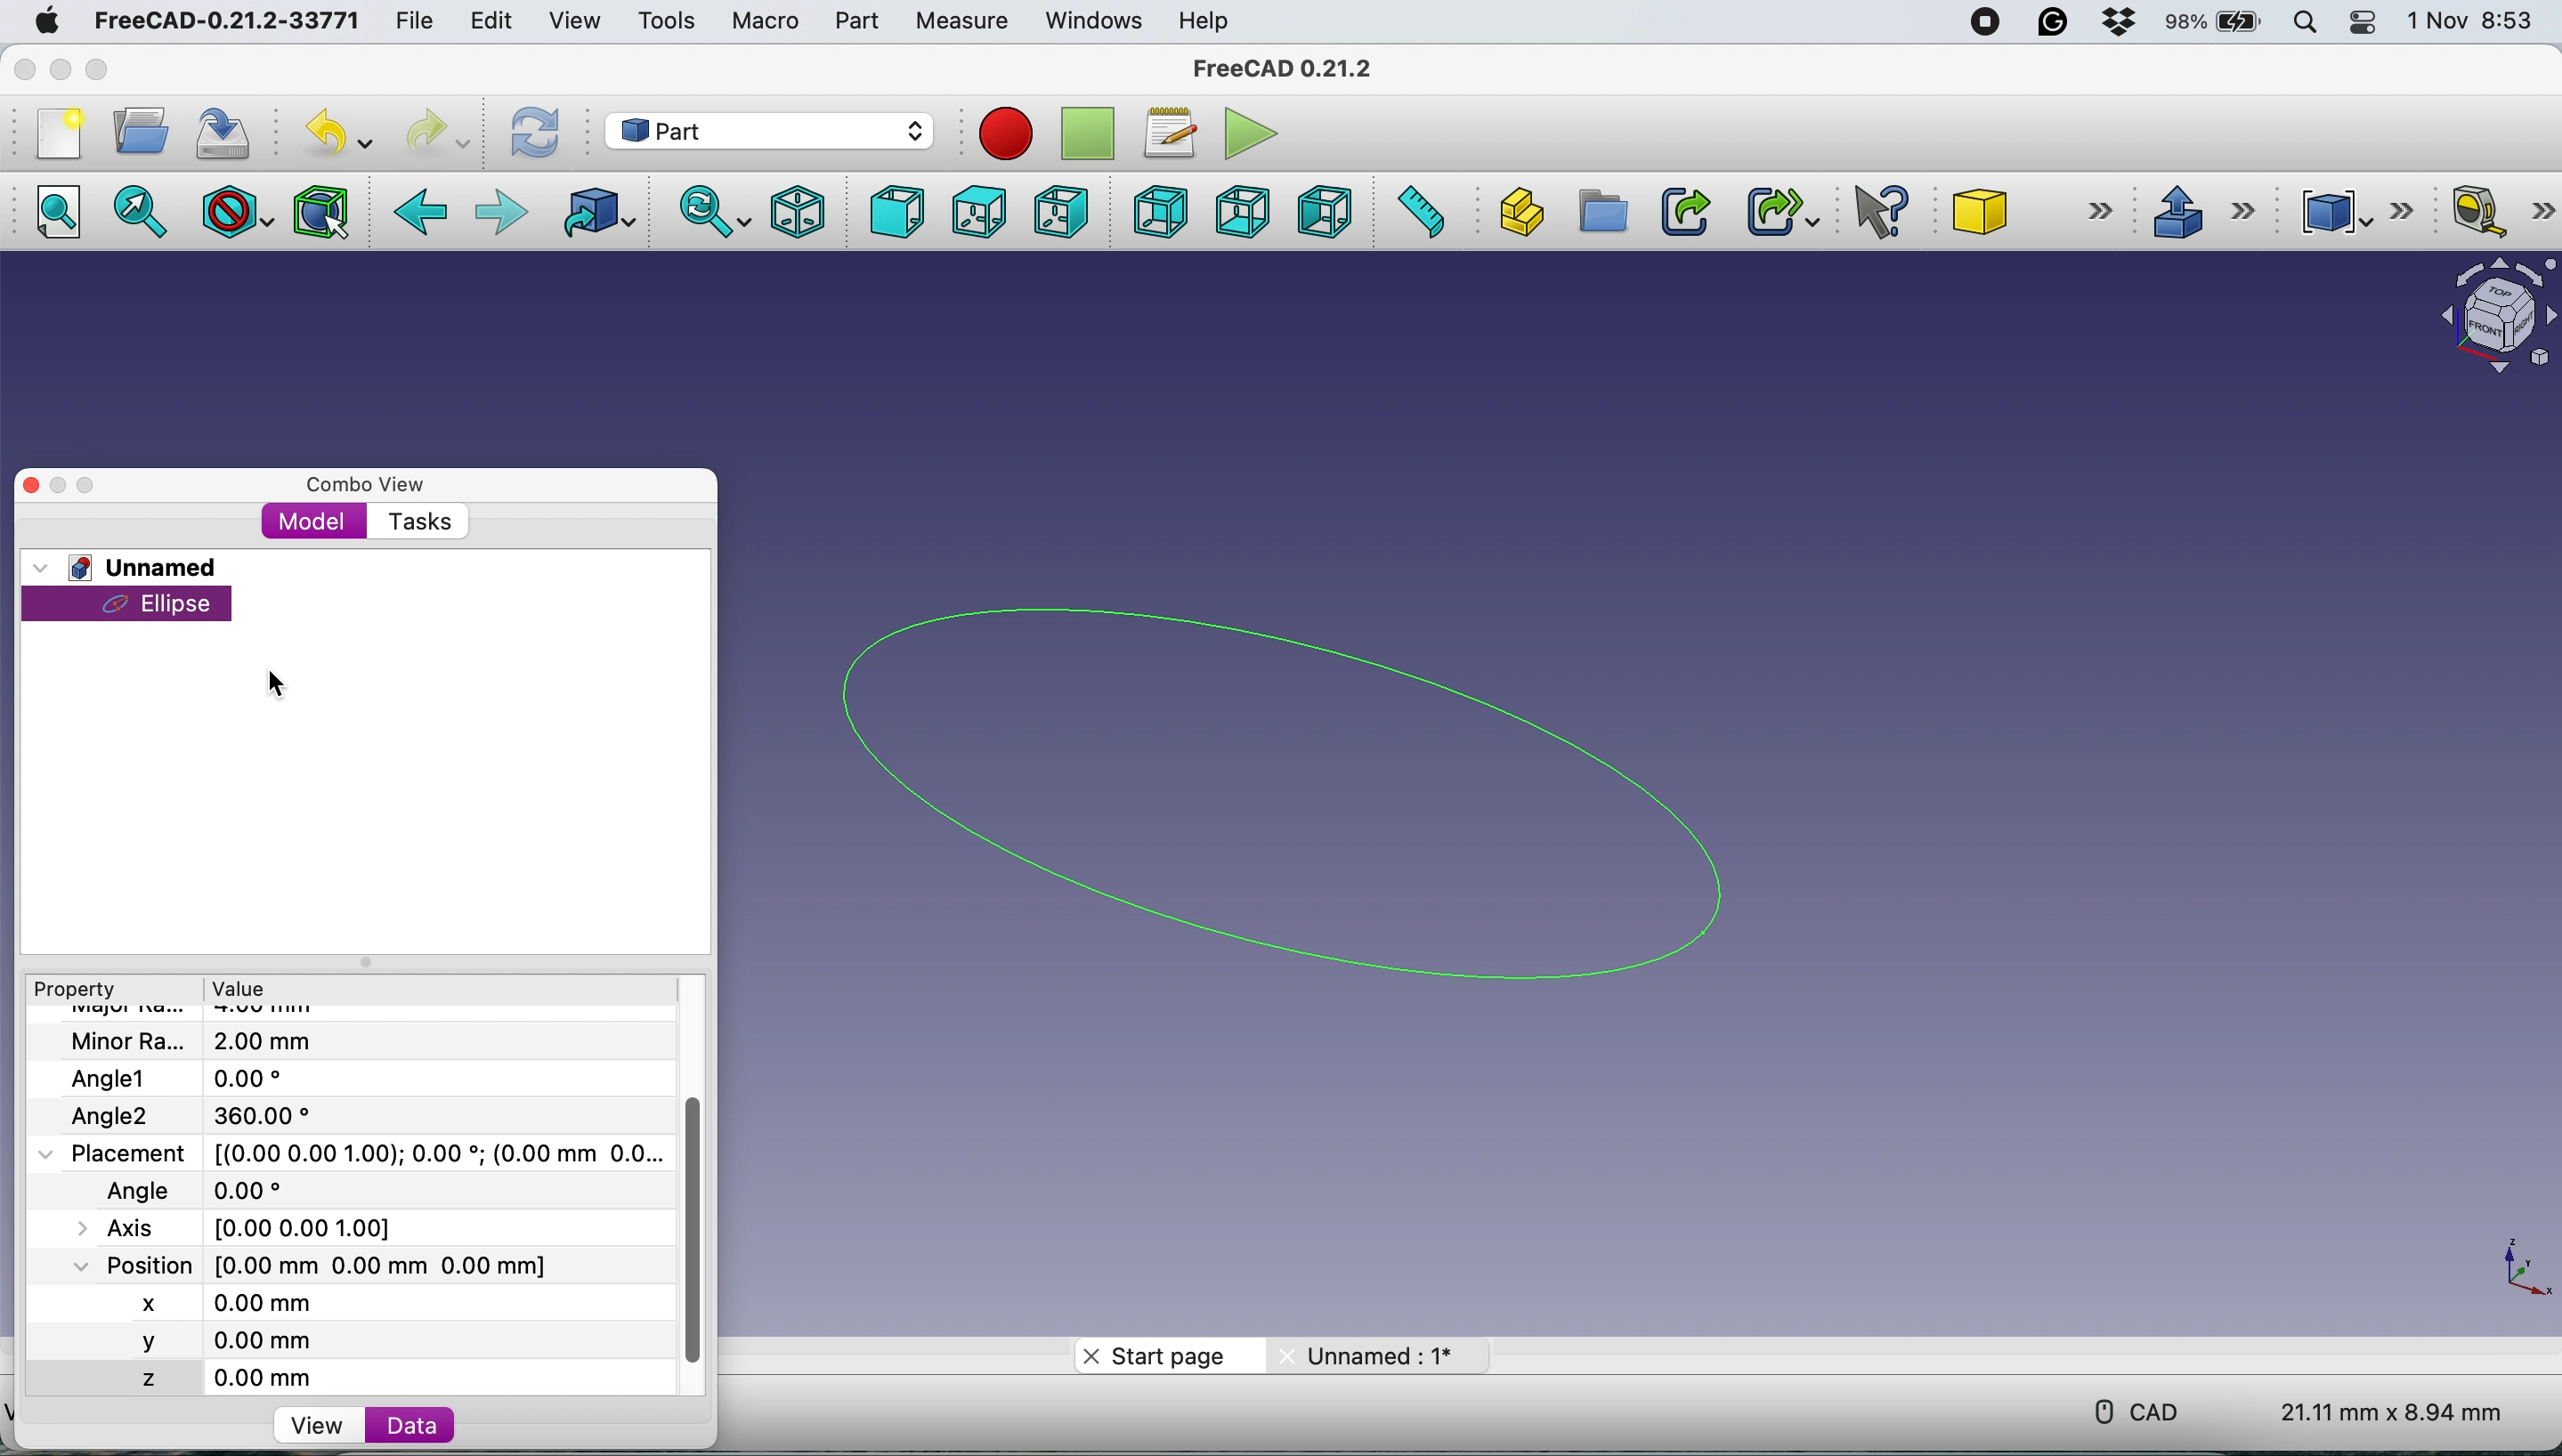 Image resolution: width=2562 pixels, height=1456 pixels. I want to click on cursor, so click(281, 687).